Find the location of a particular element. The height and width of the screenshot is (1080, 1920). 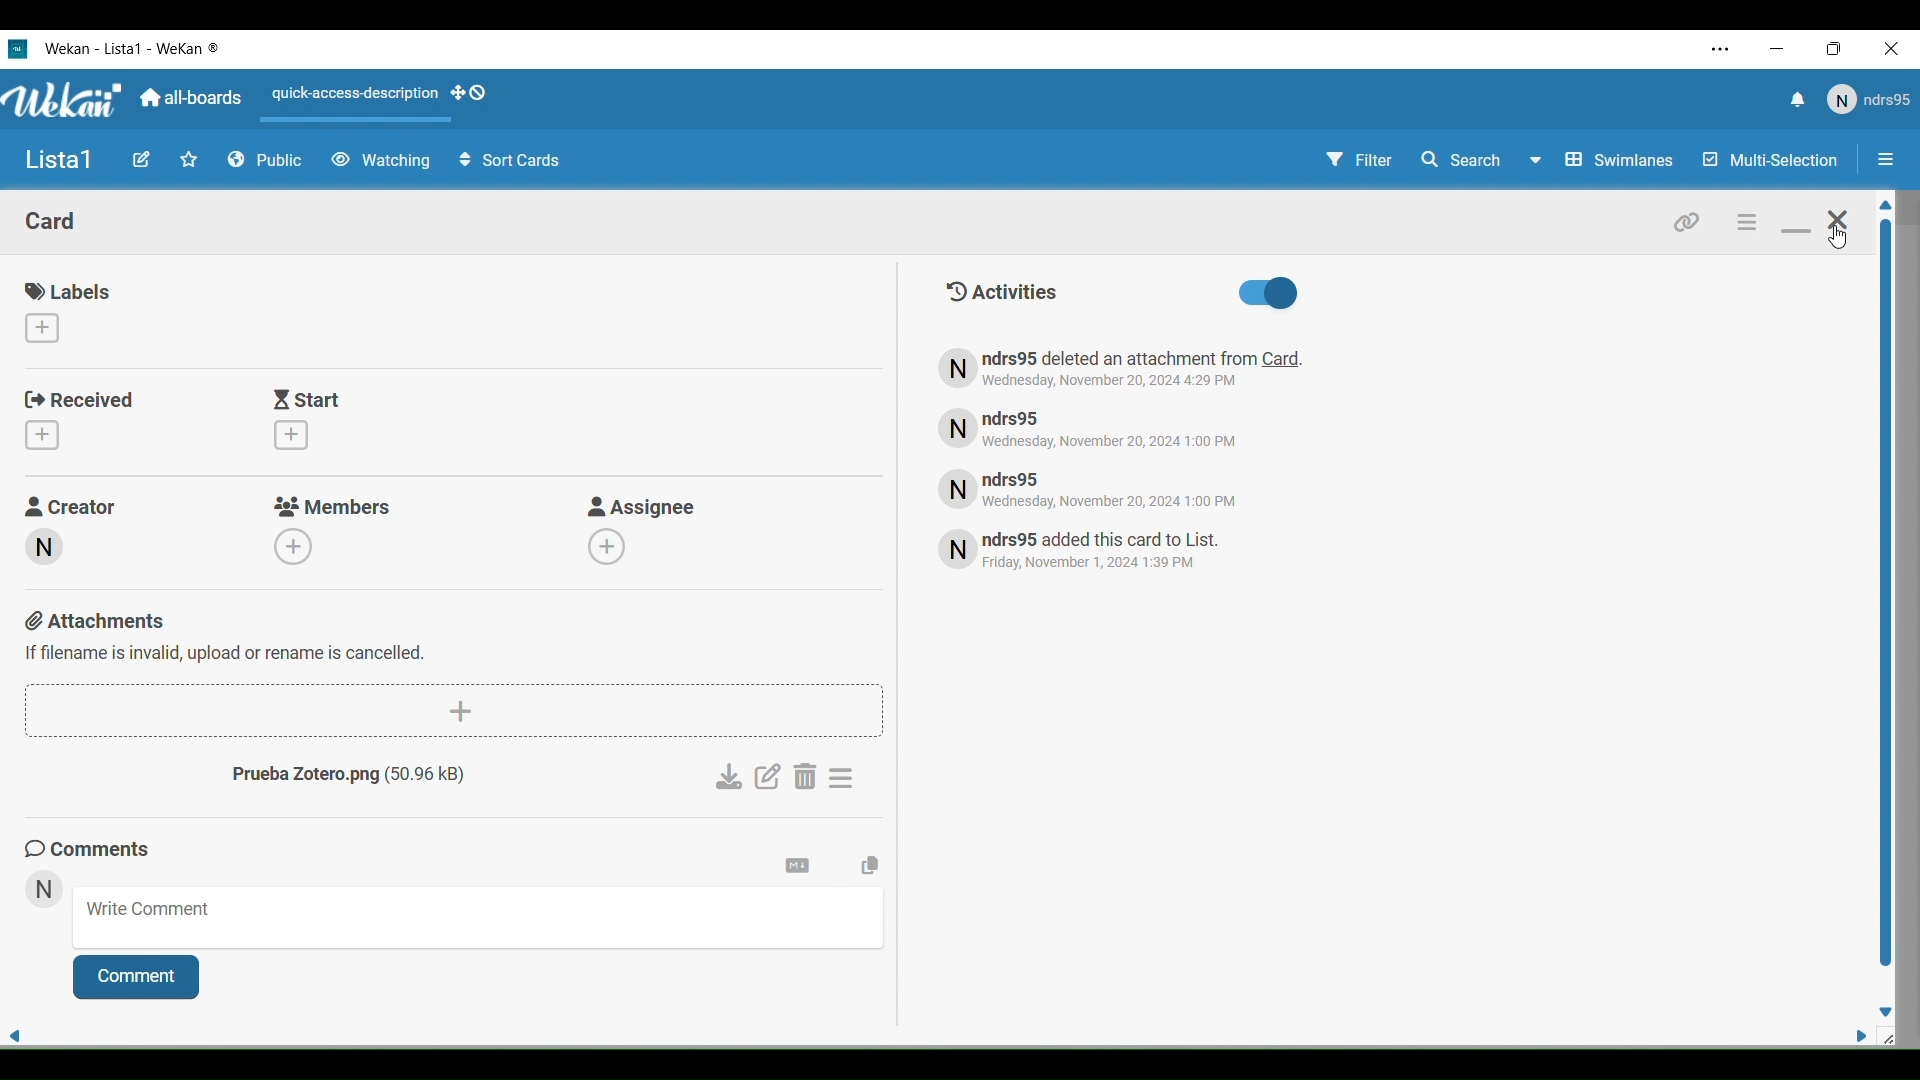

Add assignee is located at coordinates (606, 546).